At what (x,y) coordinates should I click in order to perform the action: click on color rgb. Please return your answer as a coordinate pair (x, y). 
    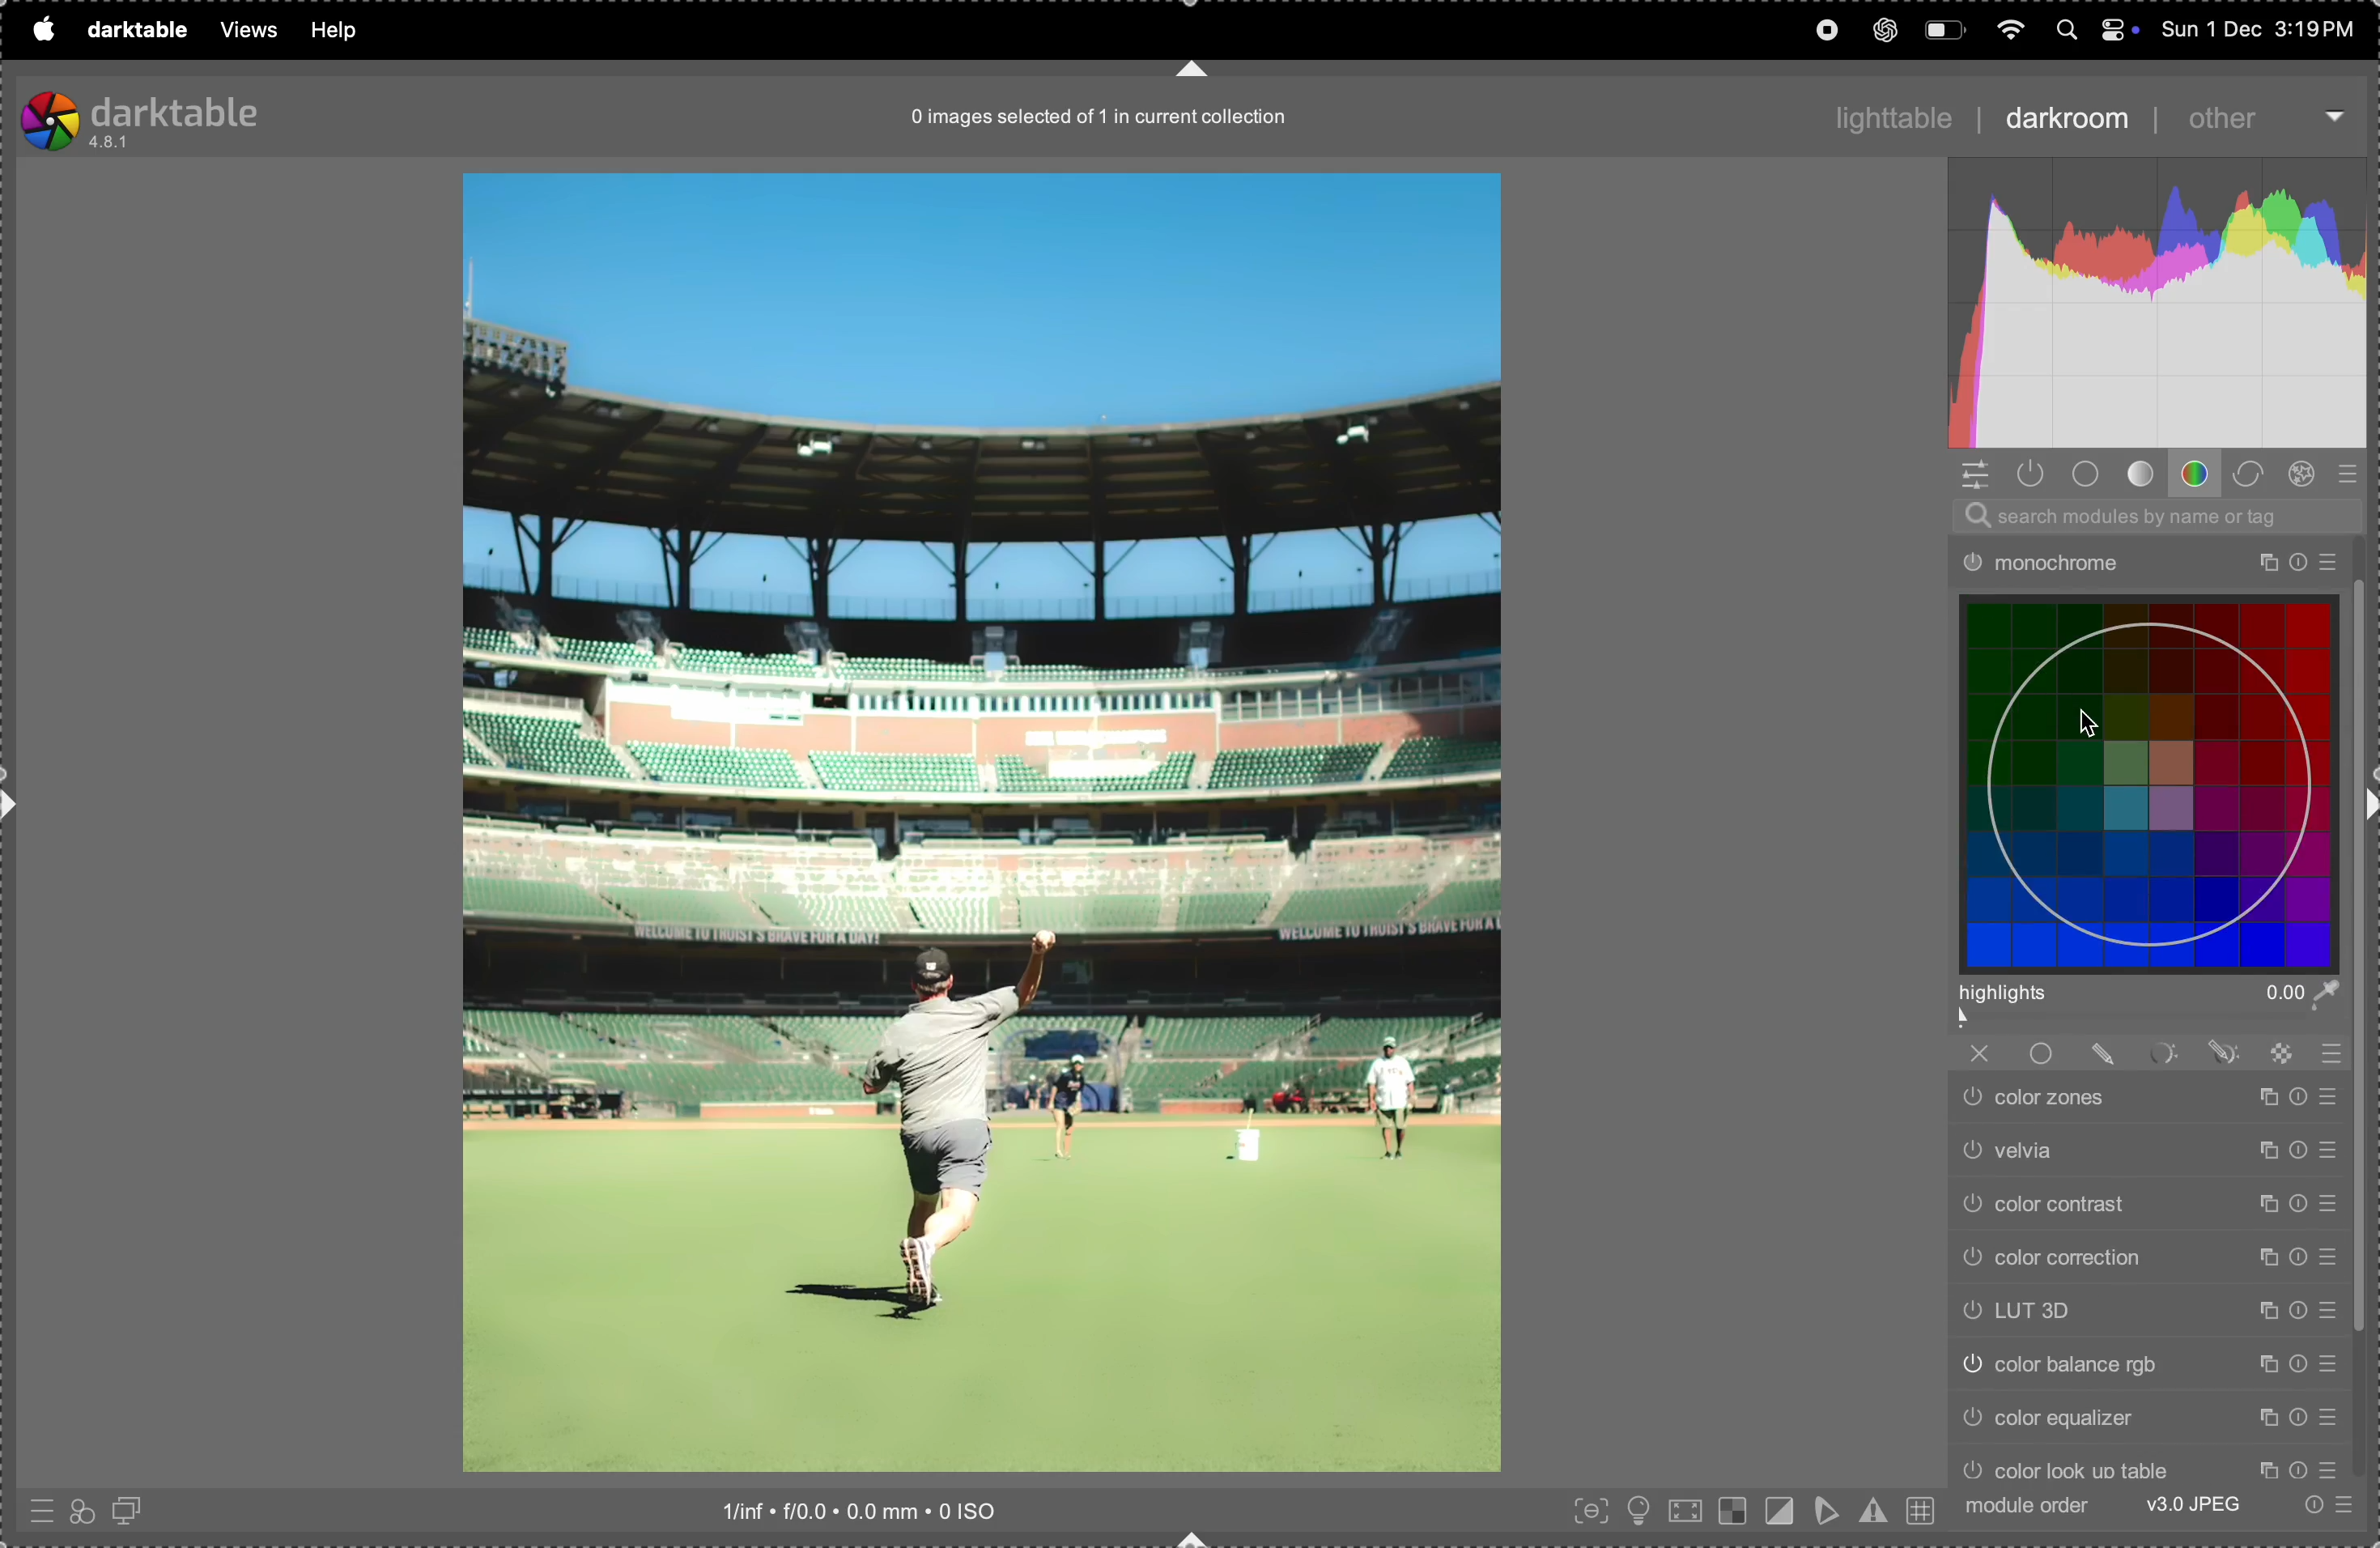
    Looking at the image, I should click on (2147, 1364).